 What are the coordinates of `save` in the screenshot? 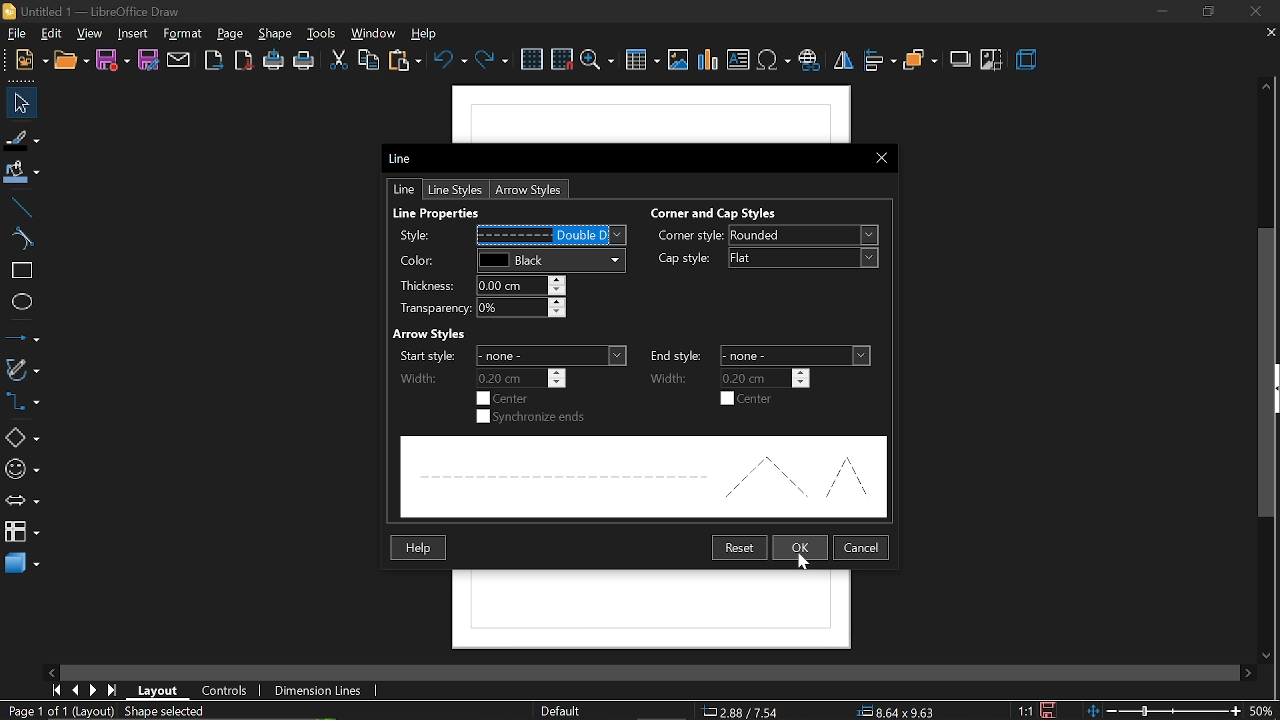 It's located at (113, 61).